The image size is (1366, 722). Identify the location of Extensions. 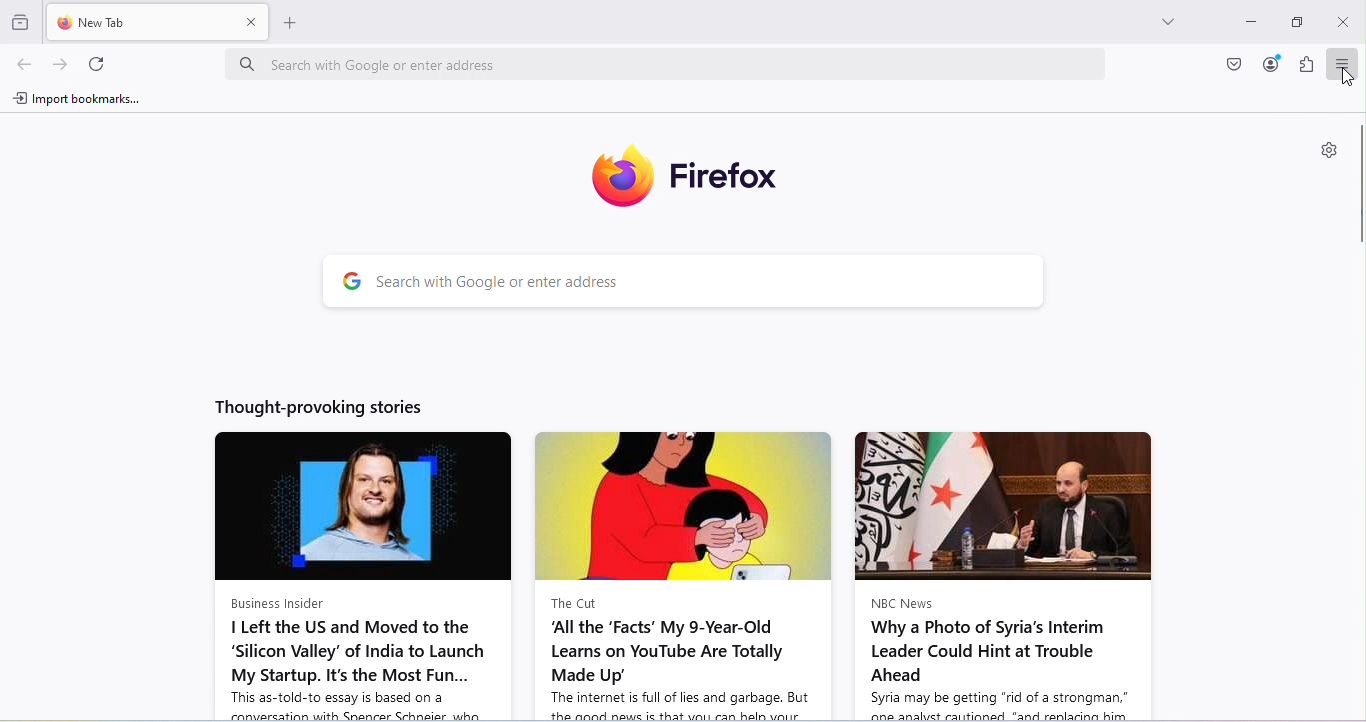
(1303, 66).